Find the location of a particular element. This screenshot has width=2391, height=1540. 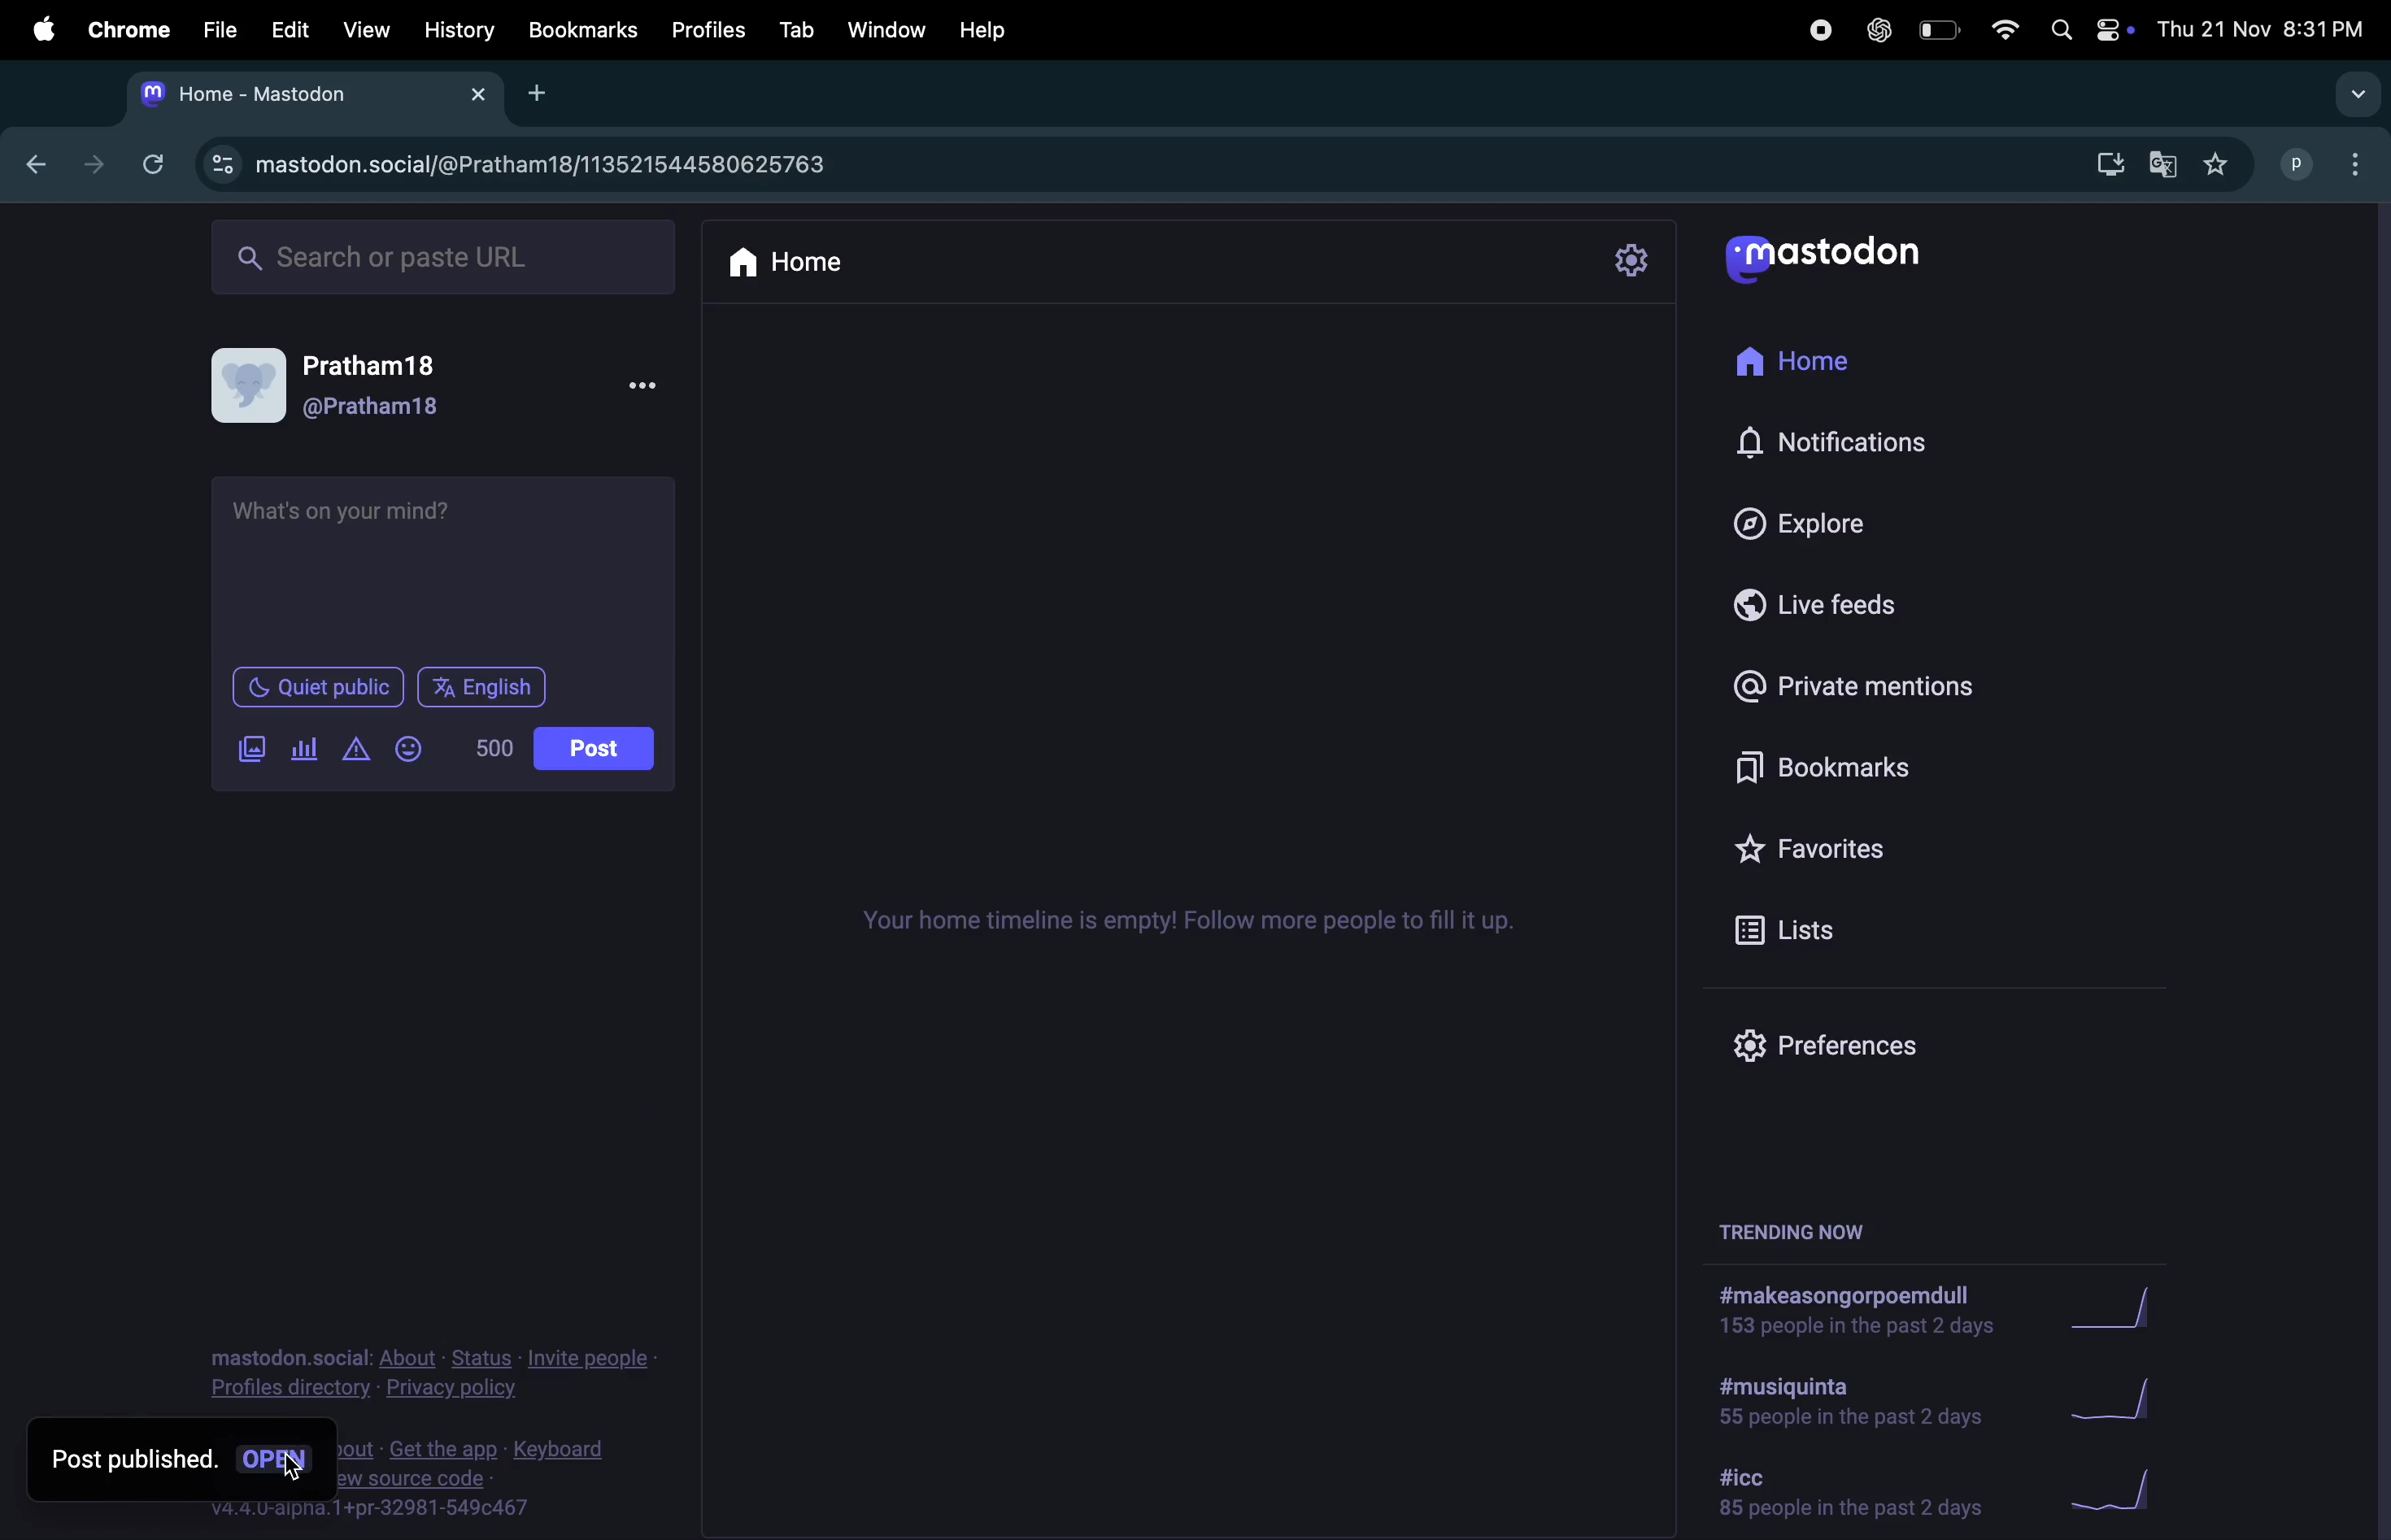

words is located at coordinates (497, 748).